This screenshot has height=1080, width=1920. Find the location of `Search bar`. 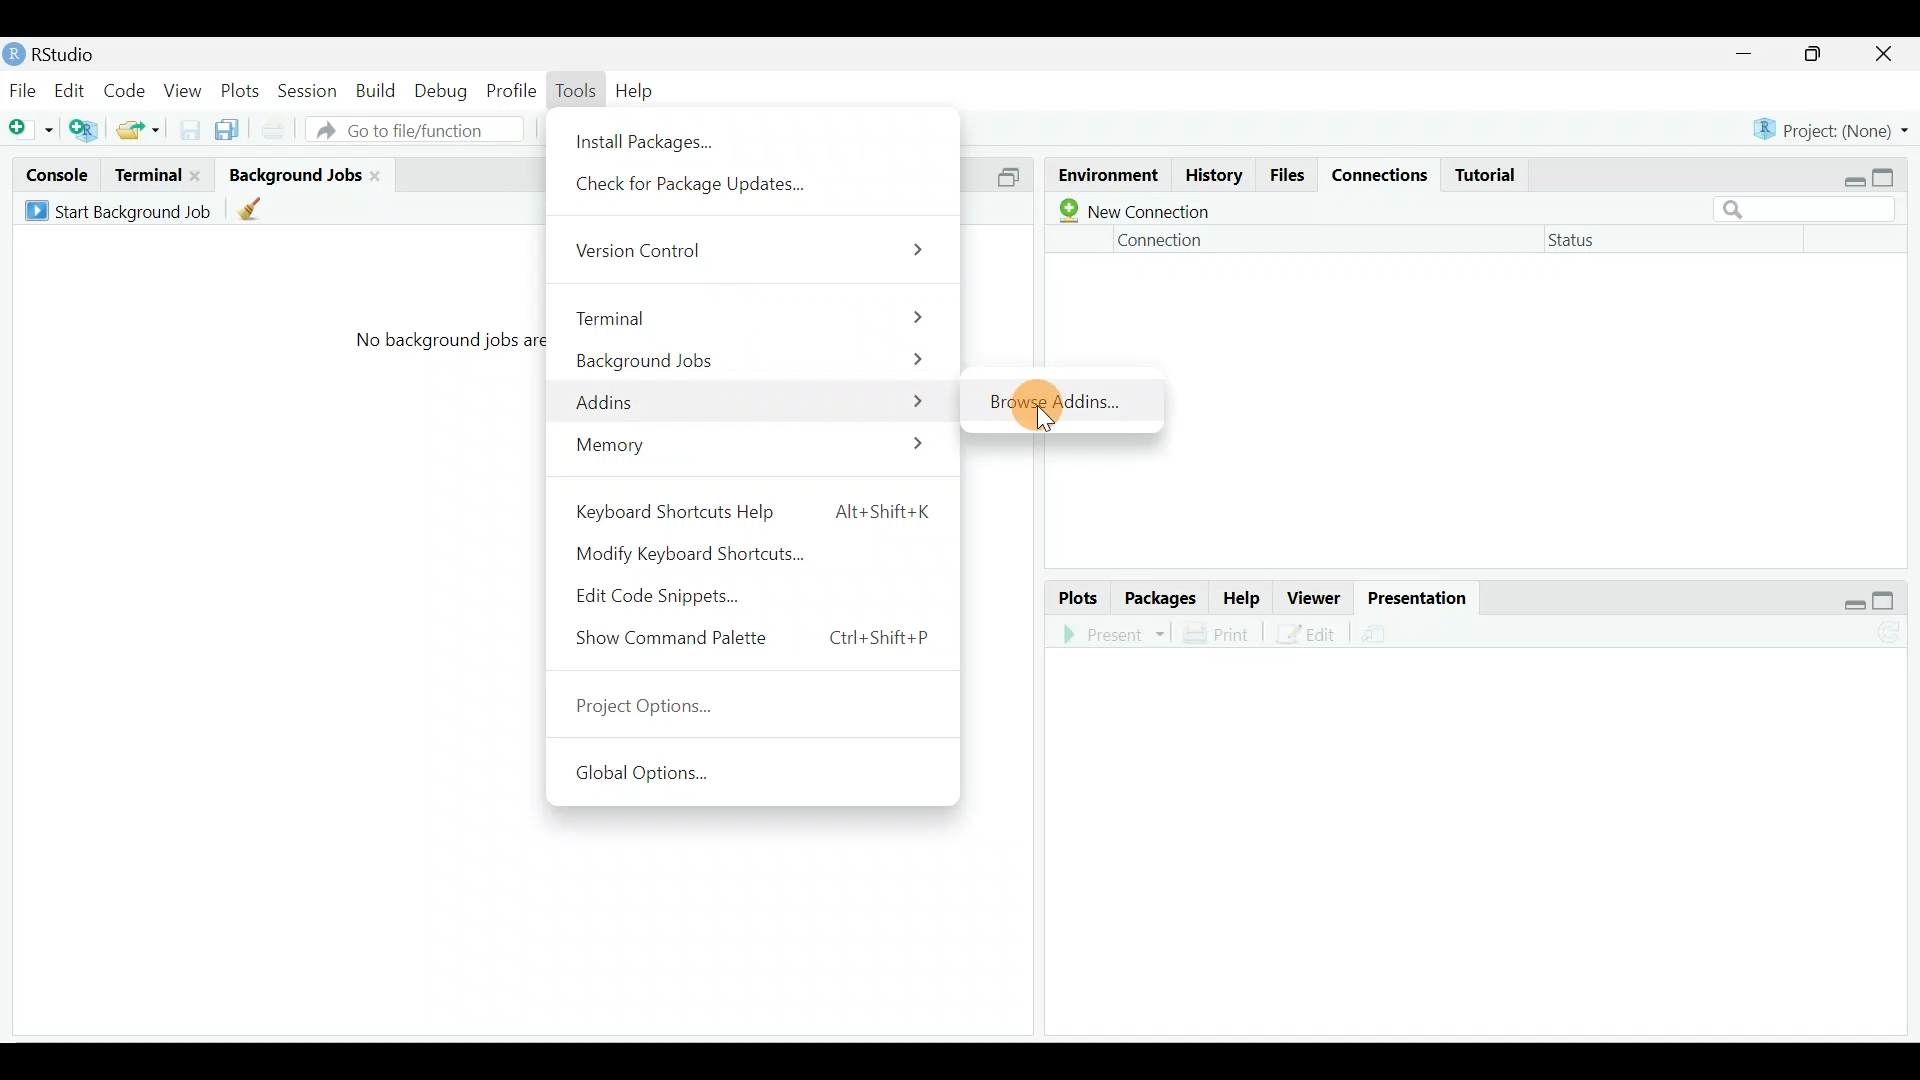

Search bar is located at coordinates (1810, 211).